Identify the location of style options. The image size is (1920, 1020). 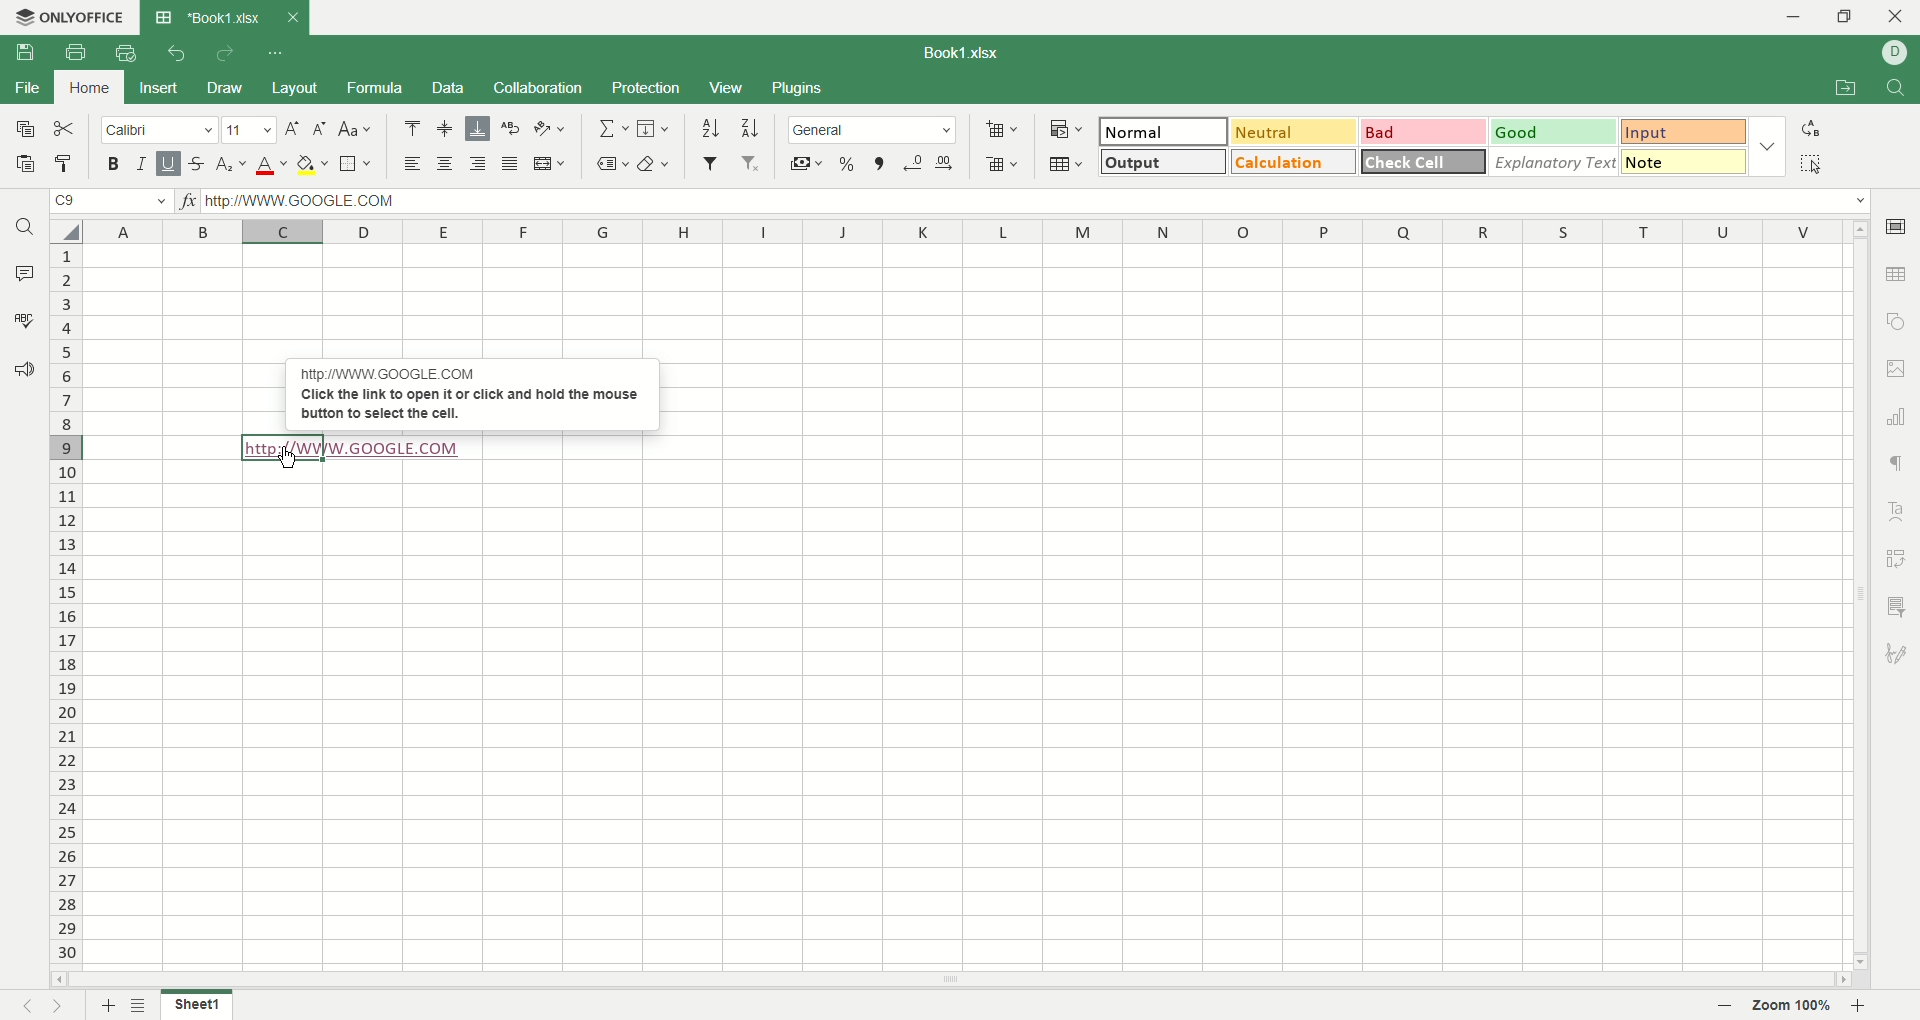
(1765, 143).